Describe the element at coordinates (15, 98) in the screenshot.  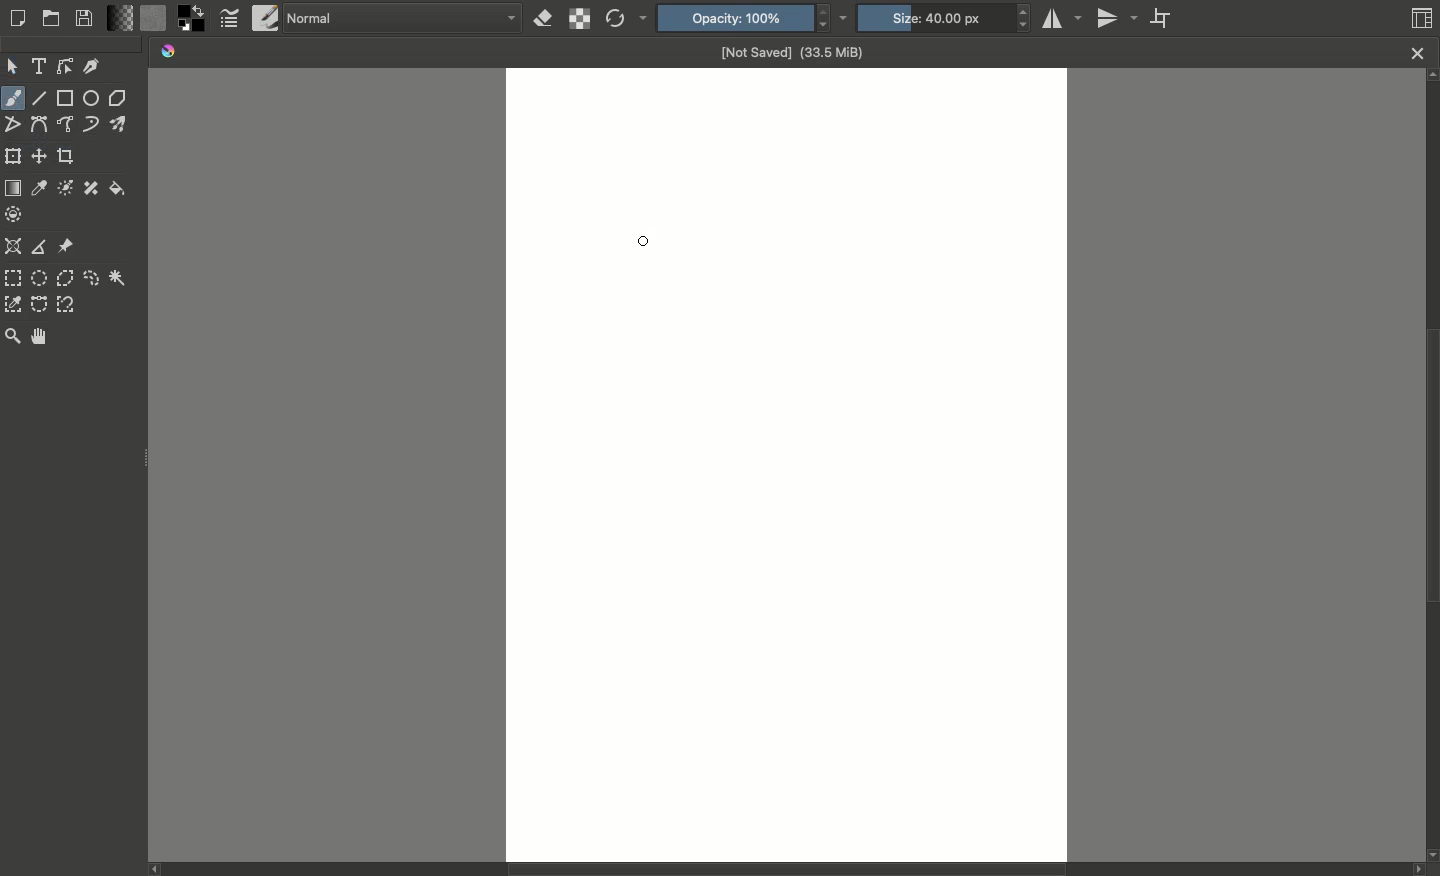
I see `Freehand brush tool` at that location.